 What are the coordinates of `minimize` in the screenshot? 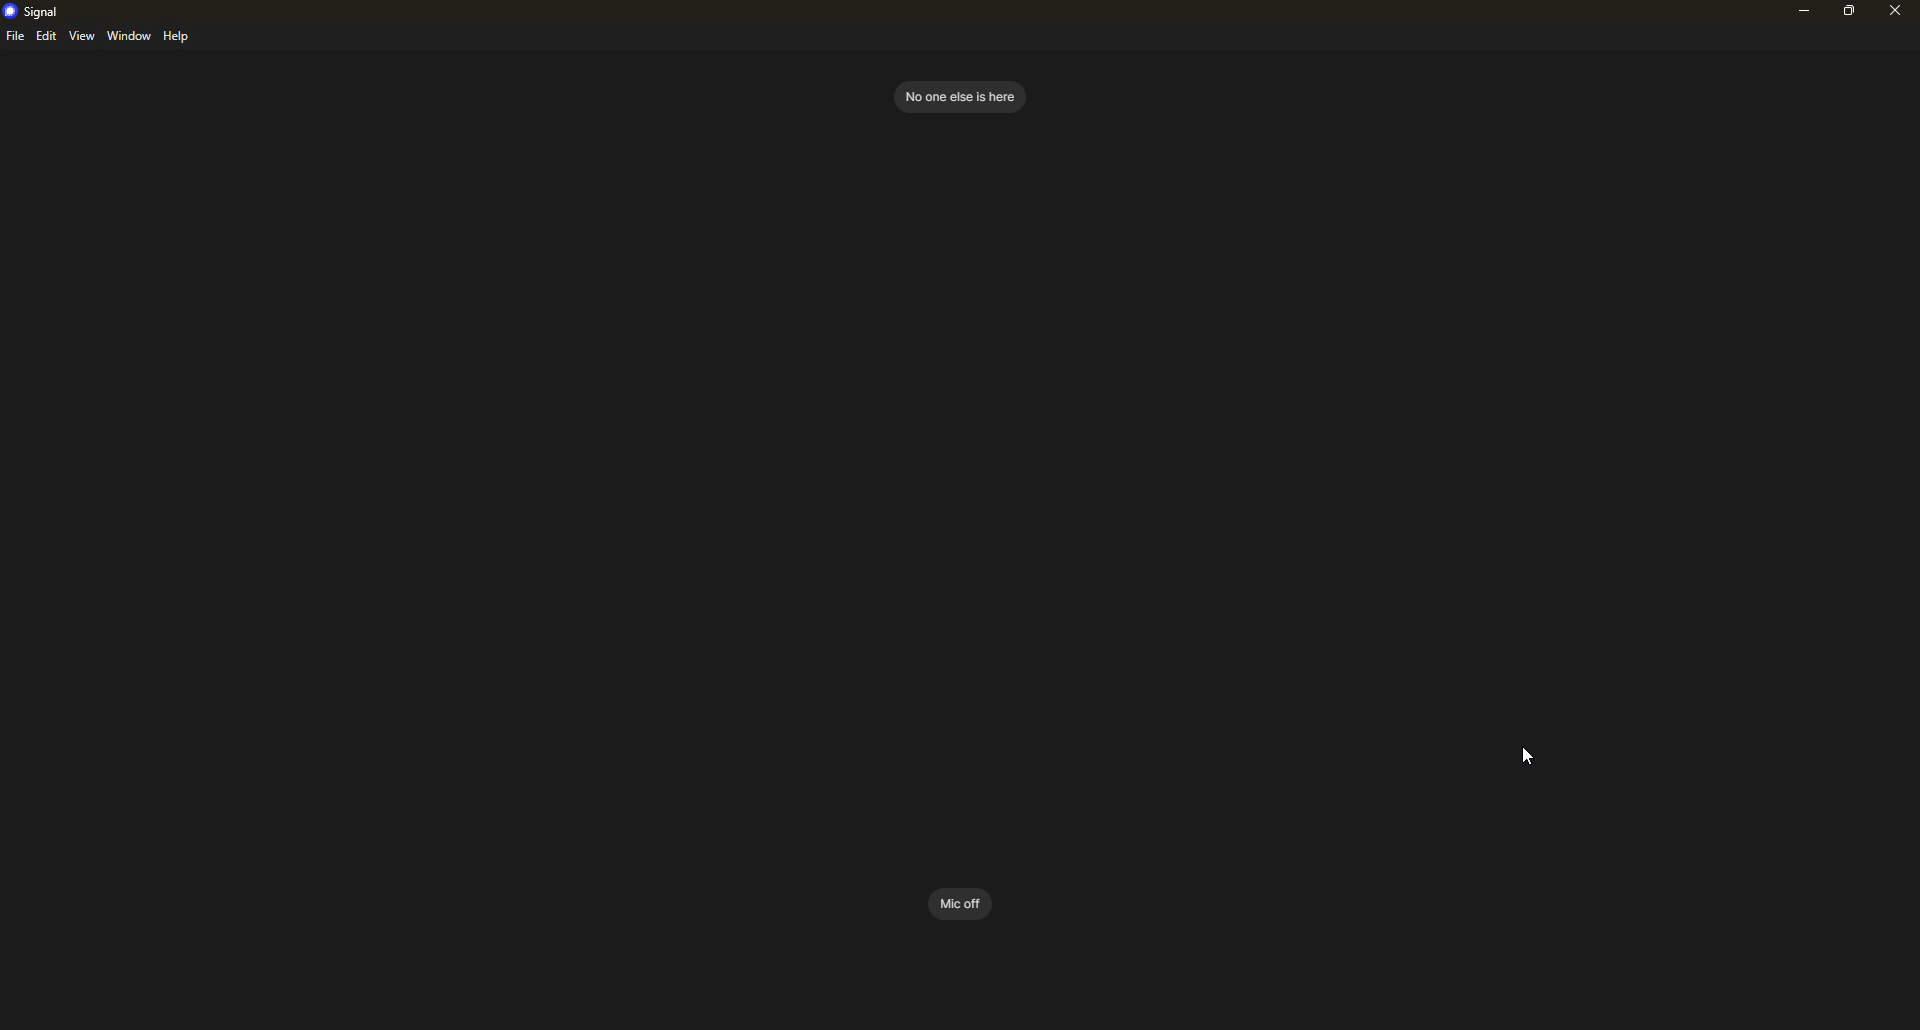 It's located at (1798, 14).